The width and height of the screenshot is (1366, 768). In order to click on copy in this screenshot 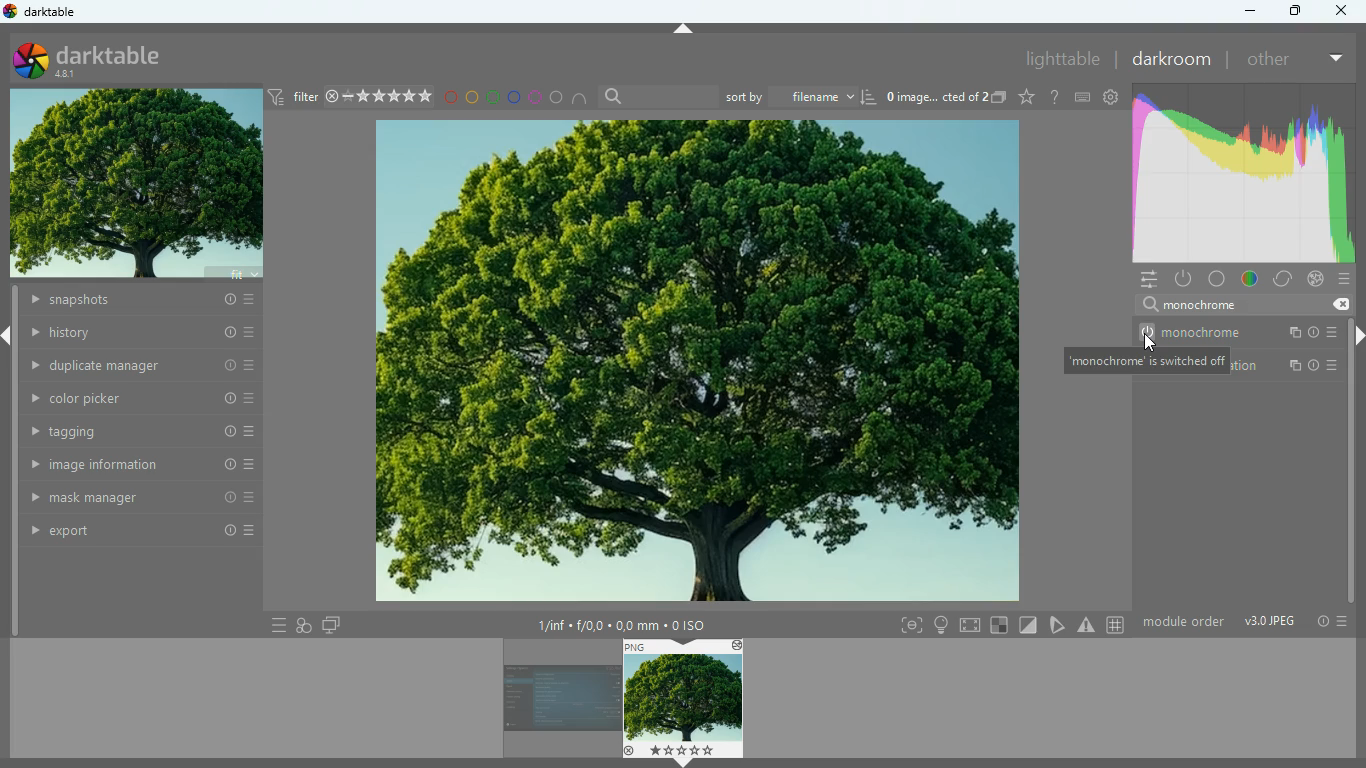, I will do `click(999, 98)`.